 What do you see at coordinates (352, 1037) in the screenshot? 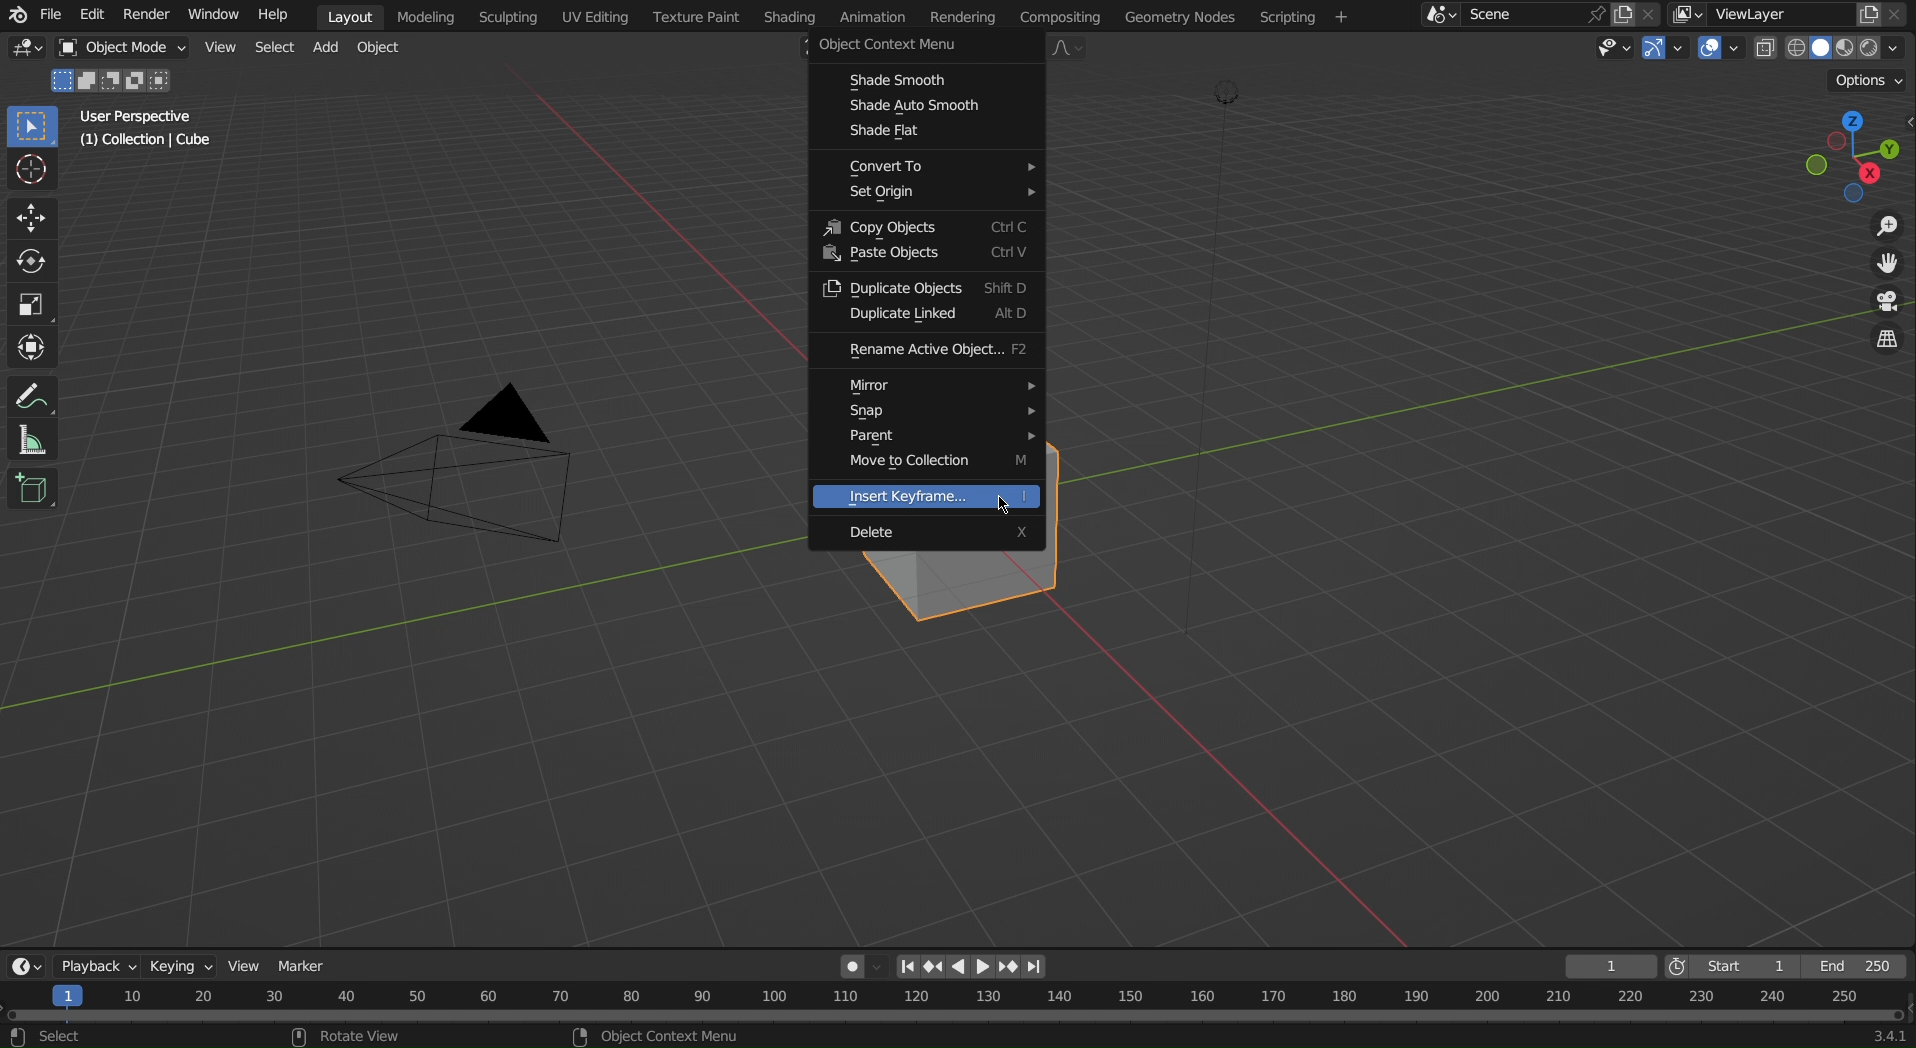
I see `rotate view` at bounding box center [352, 1037].